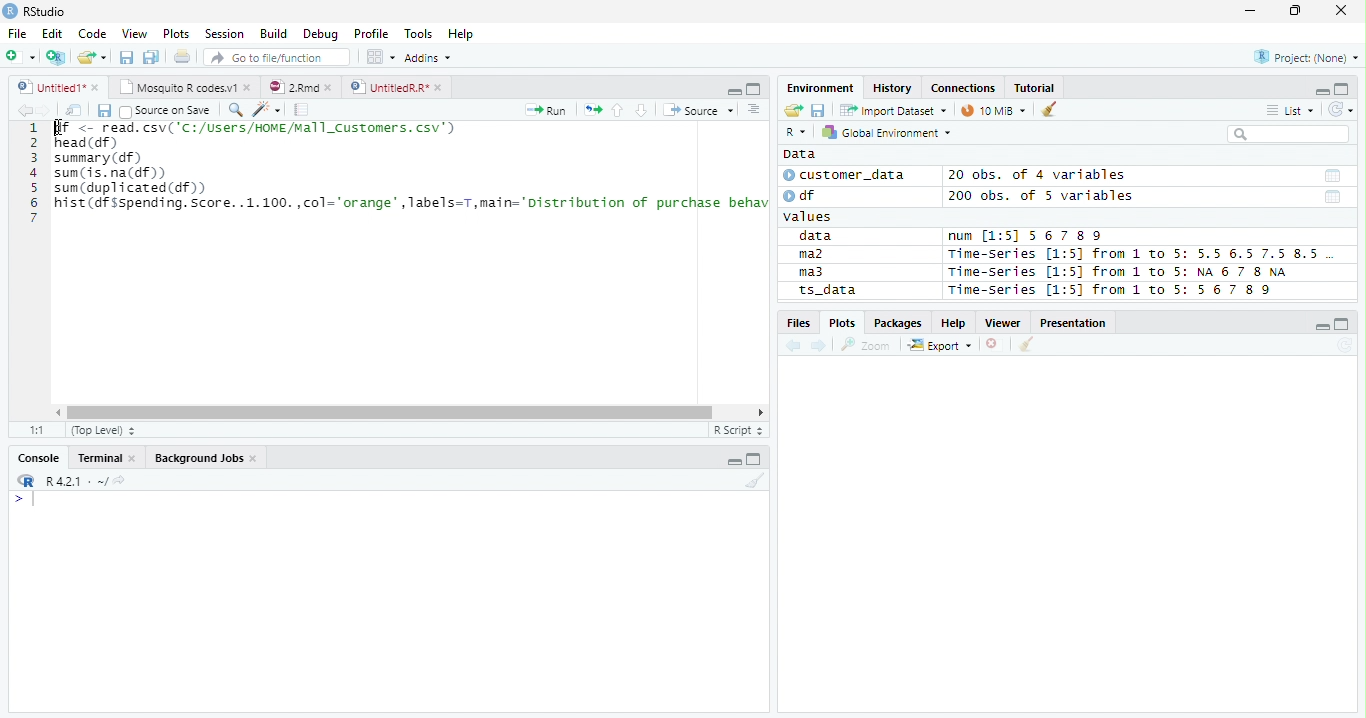  What do you see at coordinates (1320, 90) in the screenshot?
I see `Minimze` at bounding box center [1320, 90].